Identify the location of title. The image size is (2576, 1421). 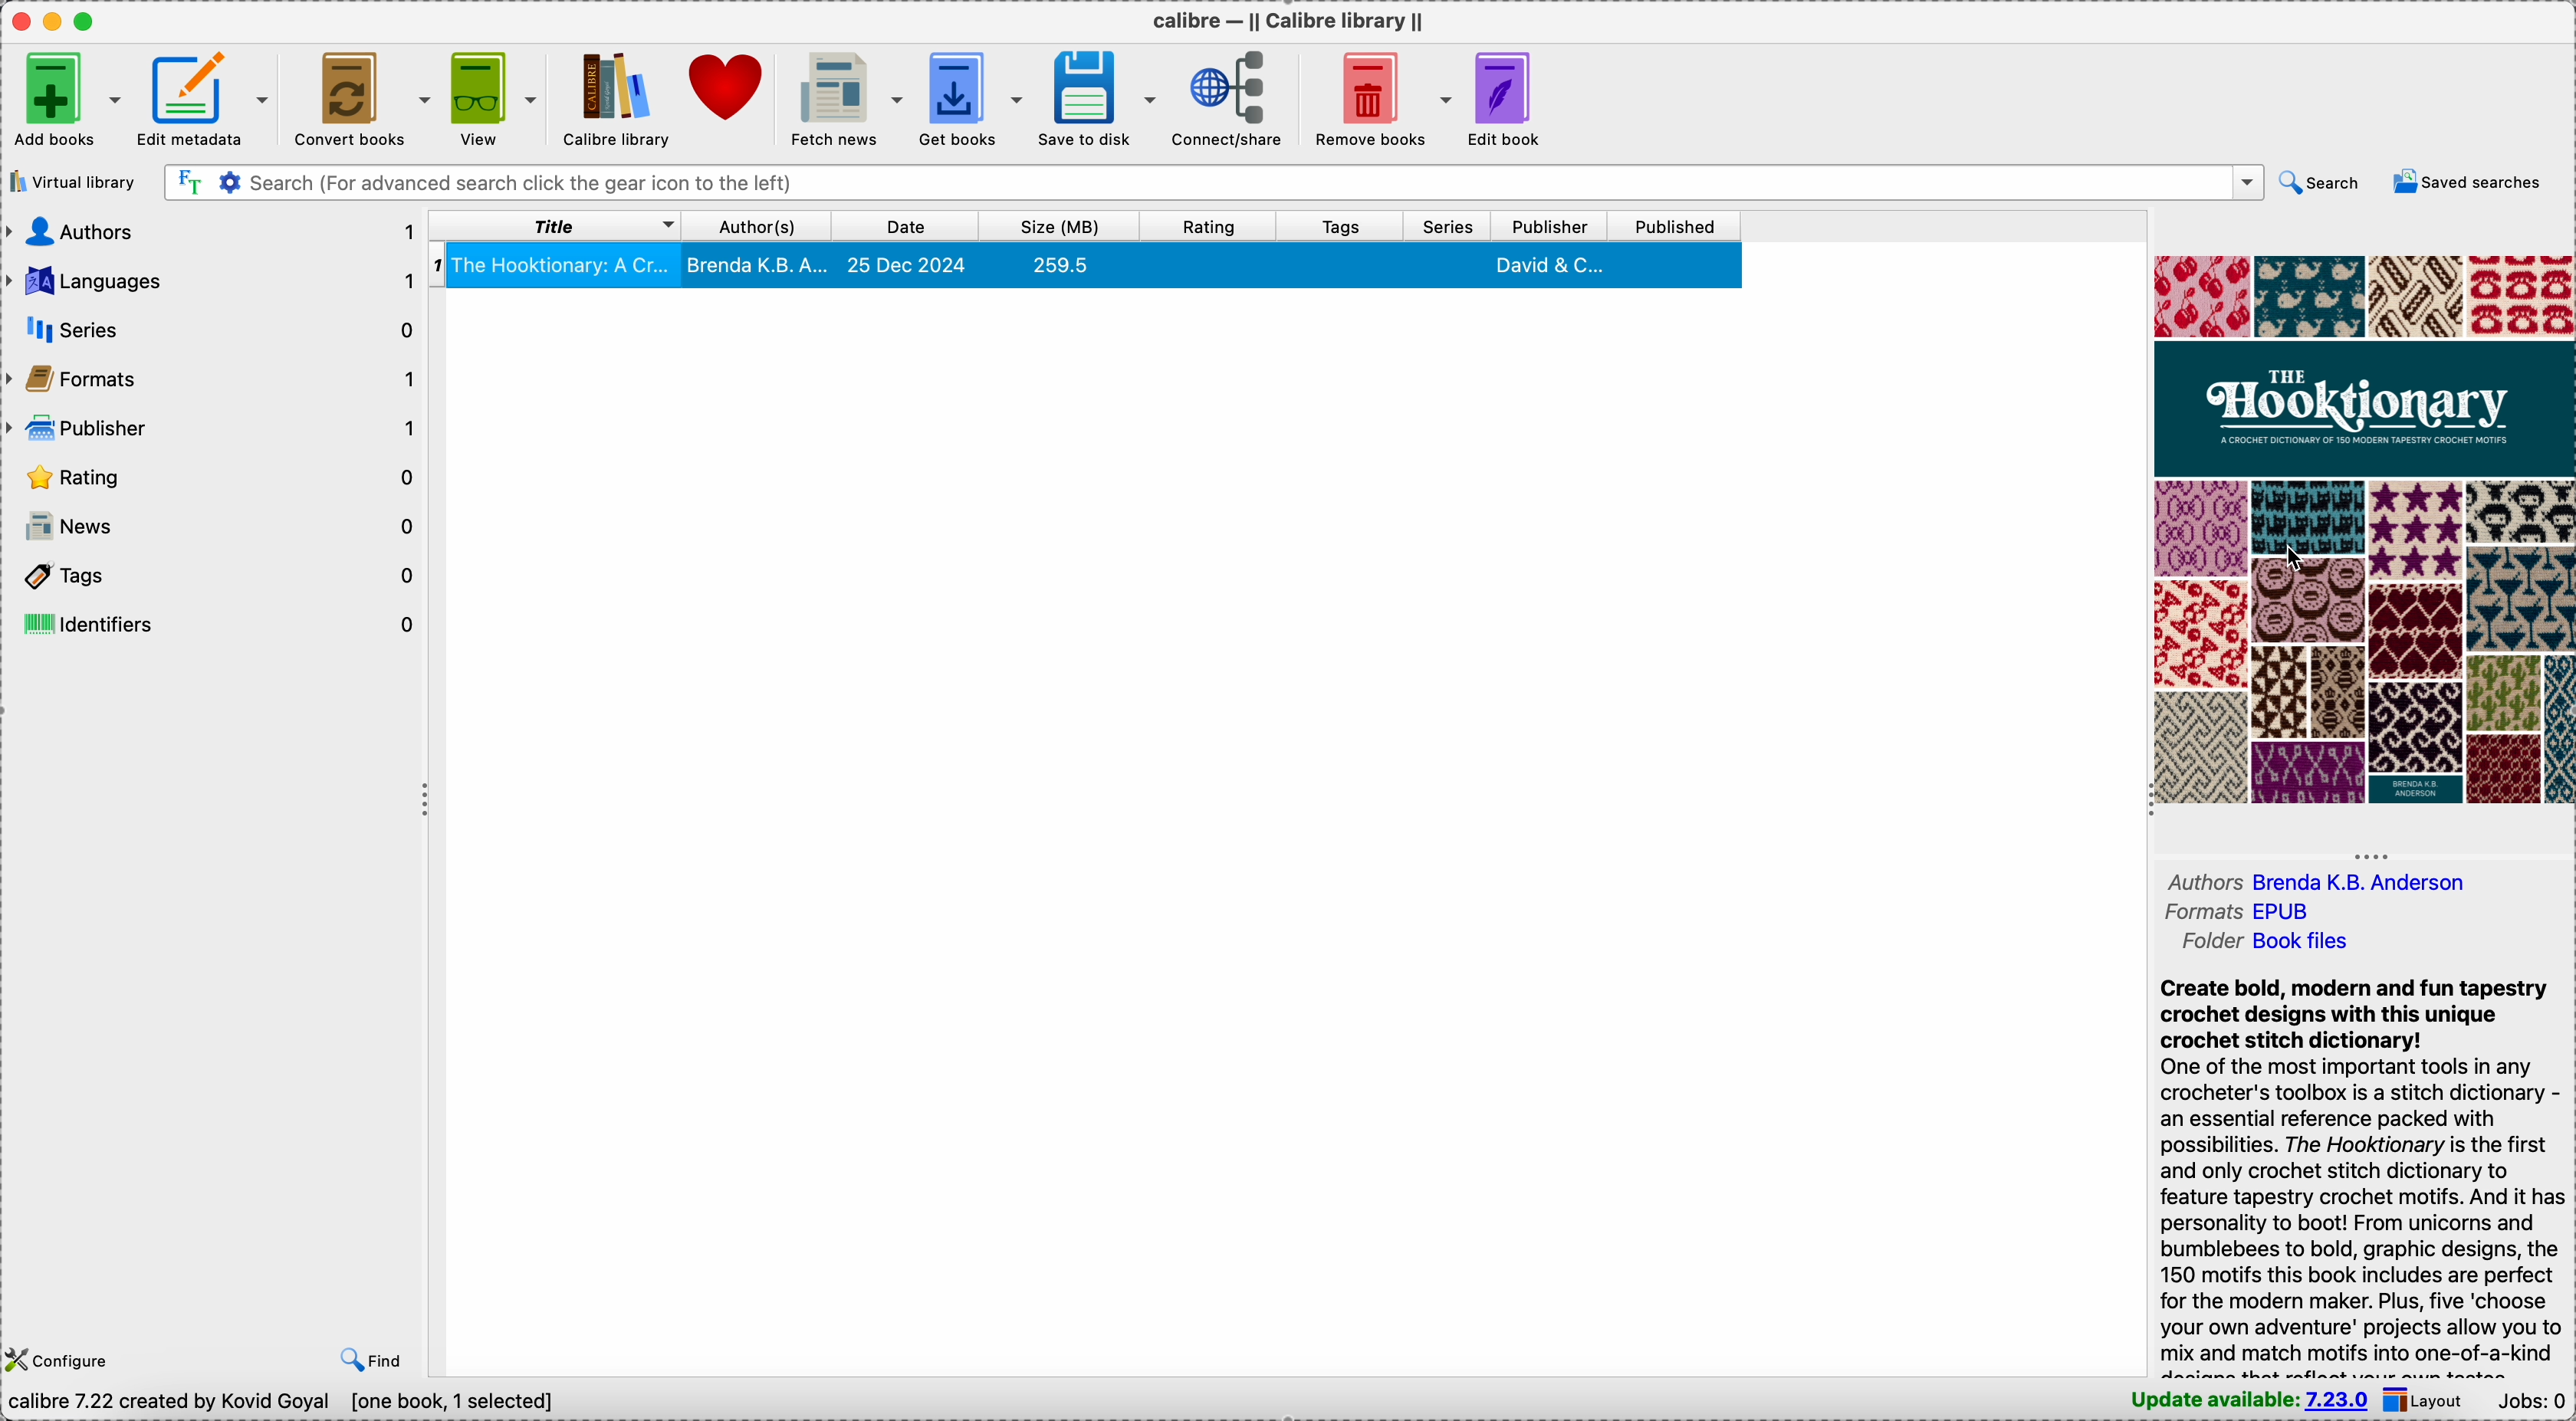
(557, 226).